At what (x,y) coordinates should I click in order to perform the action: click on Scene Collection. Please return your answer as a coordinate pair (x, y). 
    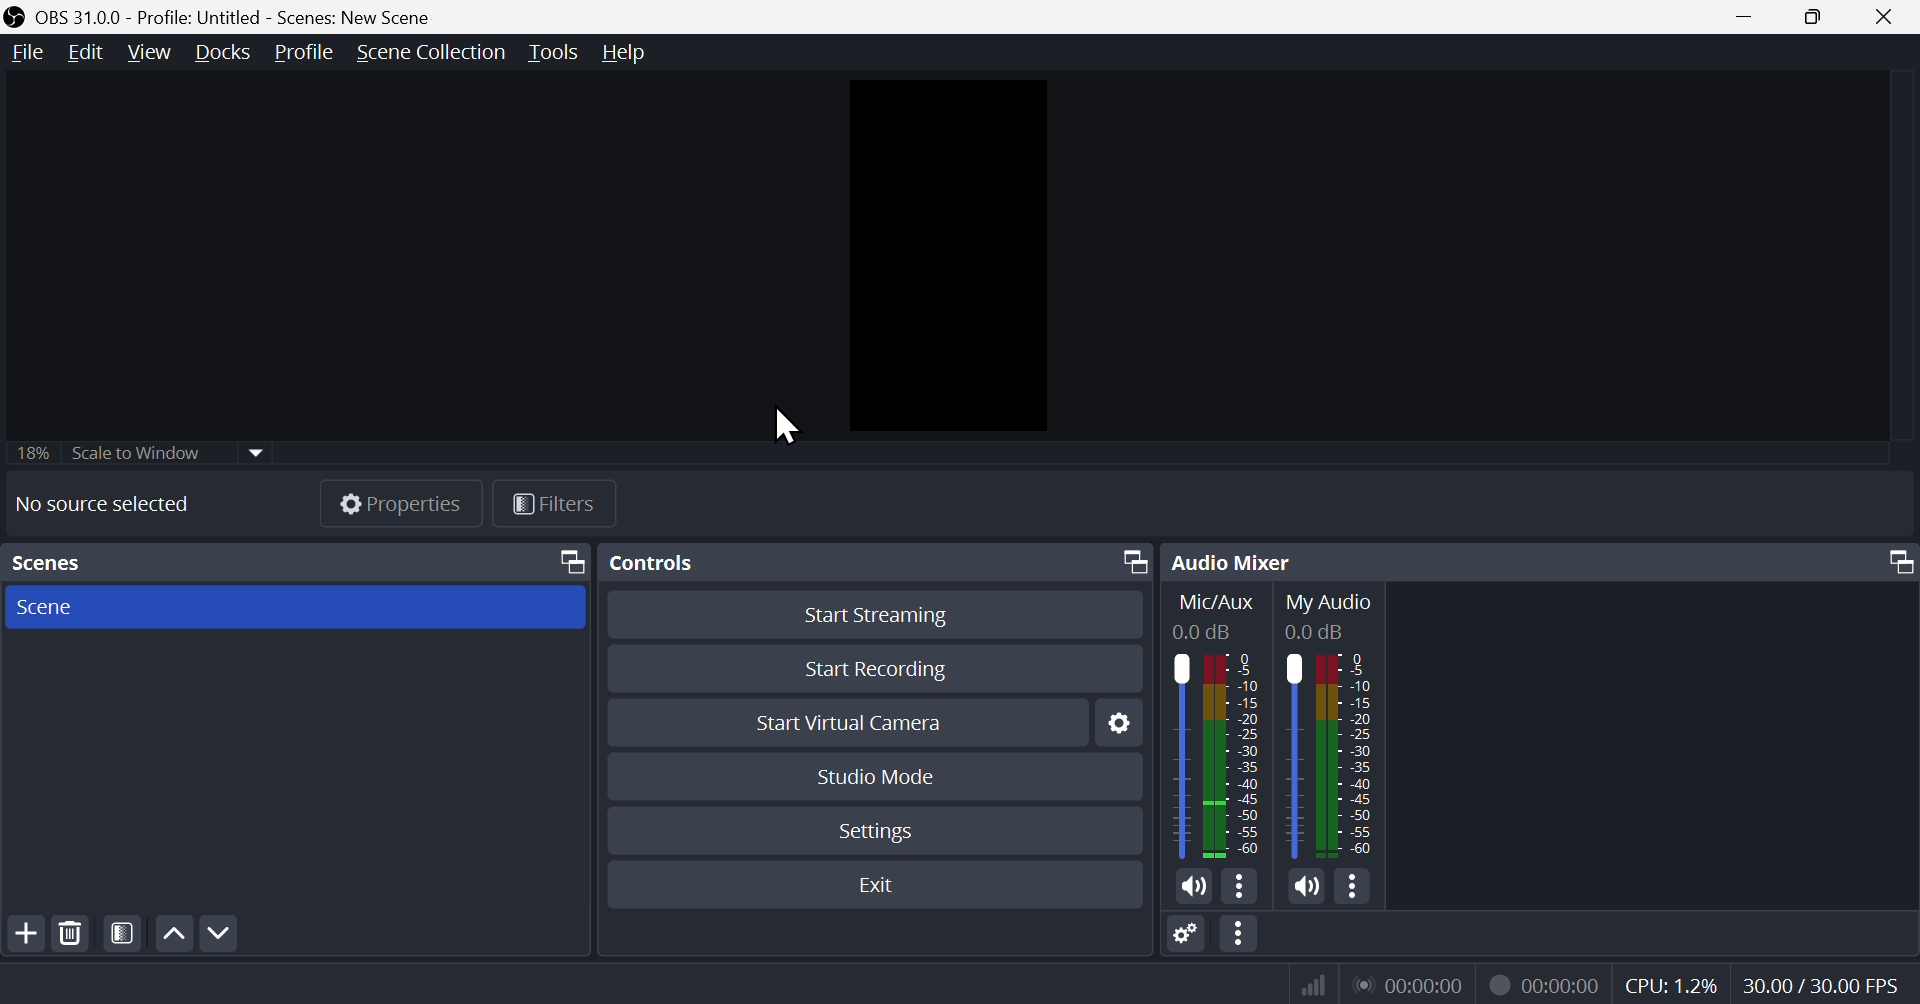
    Looking at the image, I should click on (427, 54).